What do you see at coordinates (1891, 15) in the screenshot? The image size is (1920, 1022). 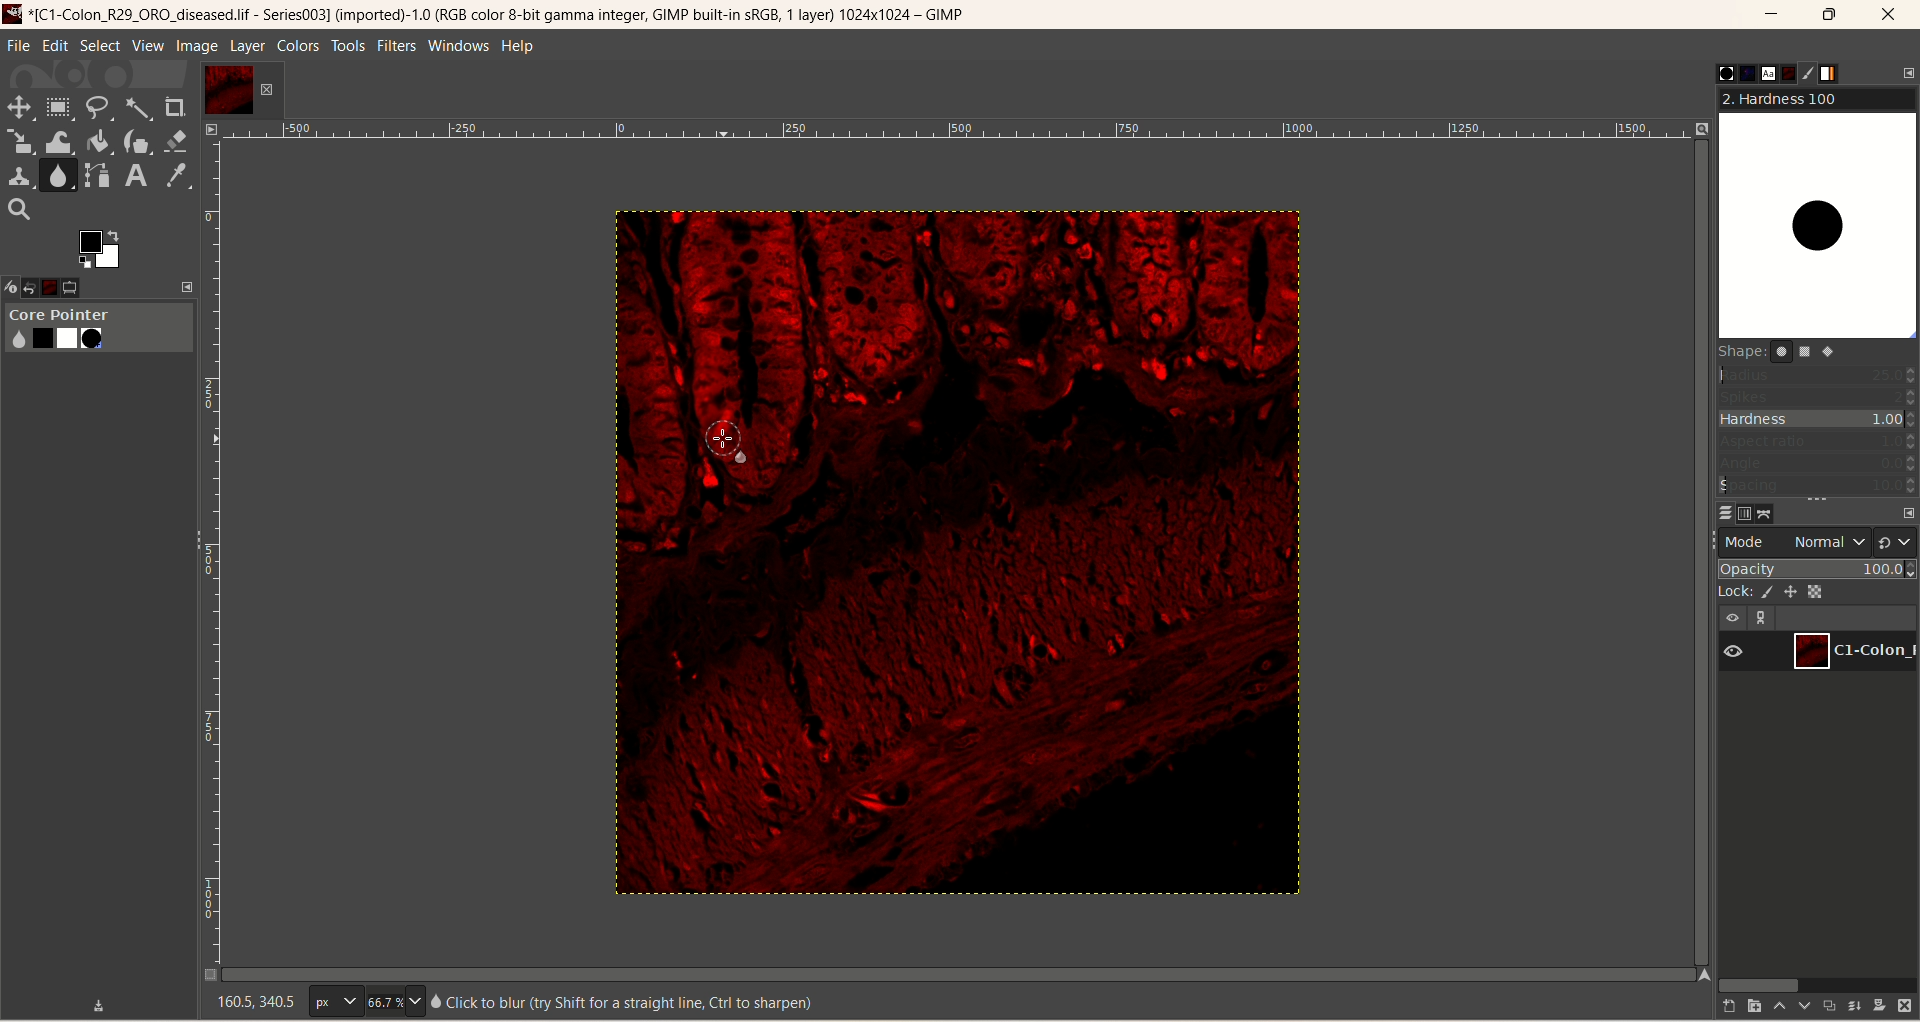 I see `close` at bounding box center [1891, 15].